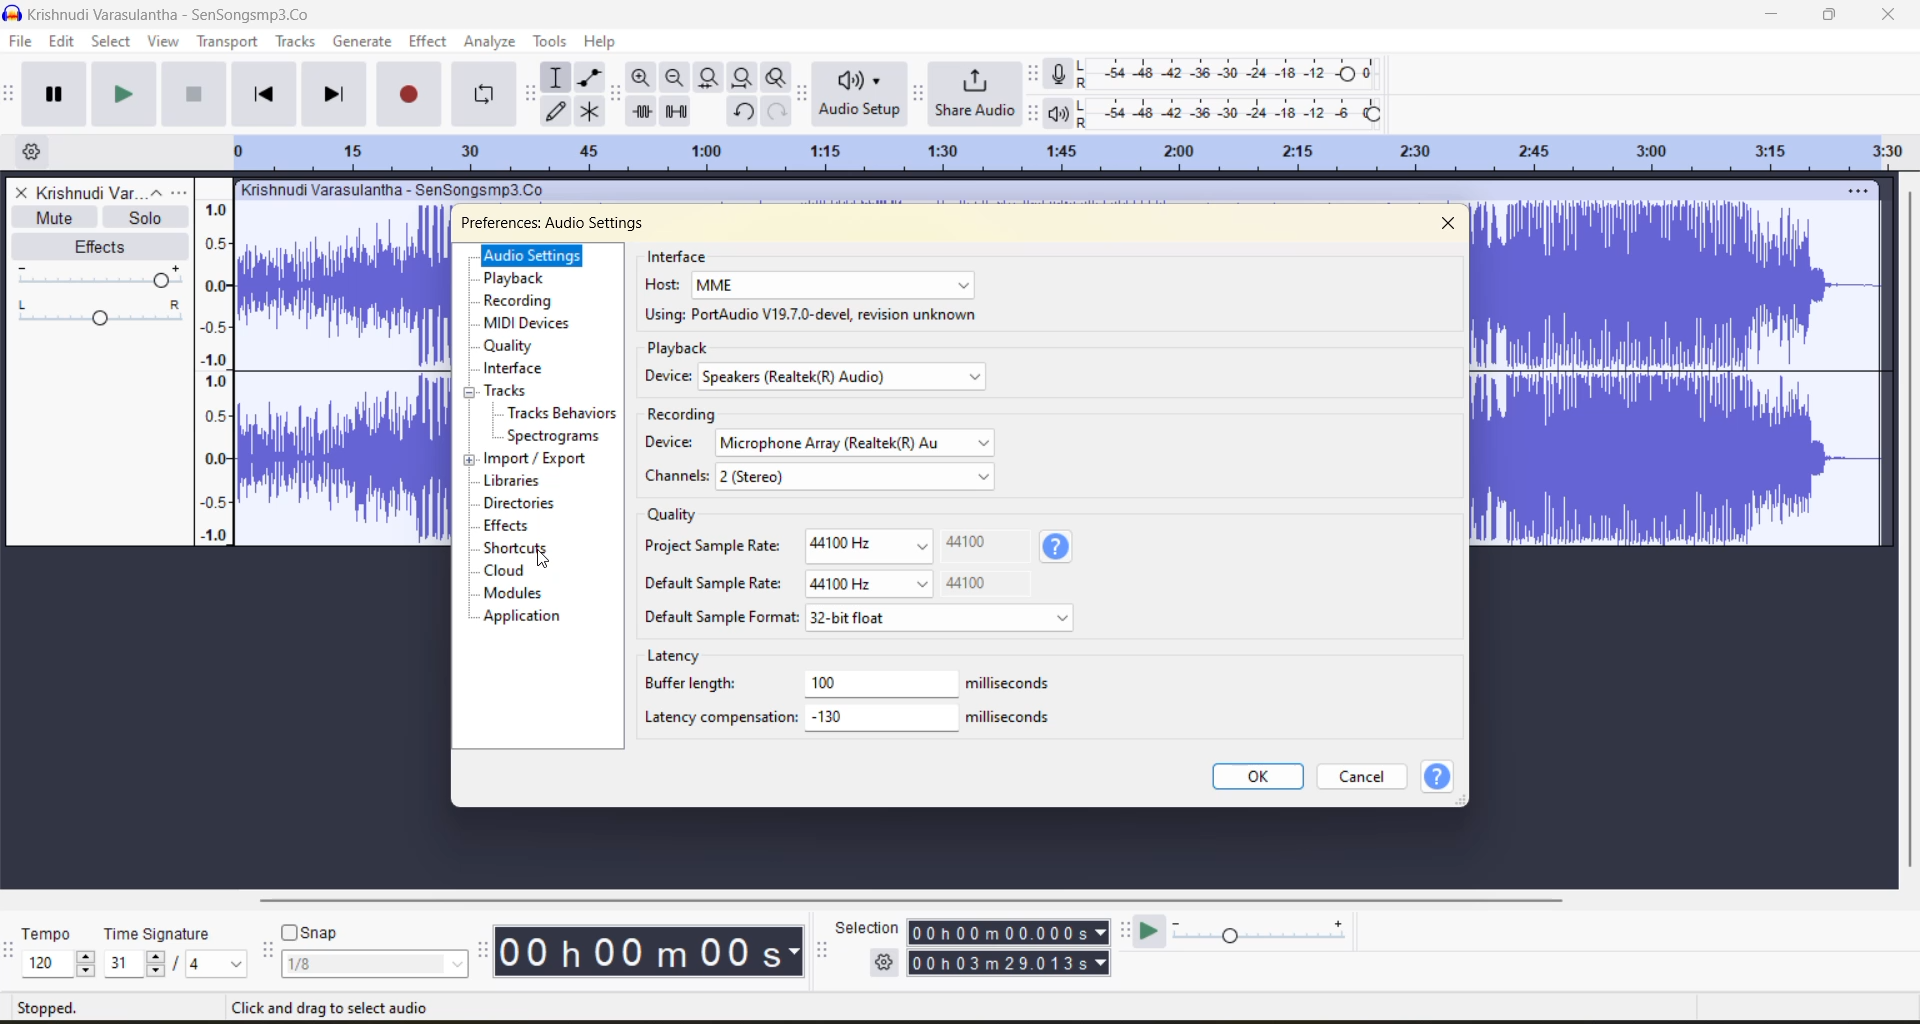 This screenshot has width=1920, height=1024. What do you see at coordinates (166, 43) in the screenshot?
I see `view` at bounding box center [166, 43].